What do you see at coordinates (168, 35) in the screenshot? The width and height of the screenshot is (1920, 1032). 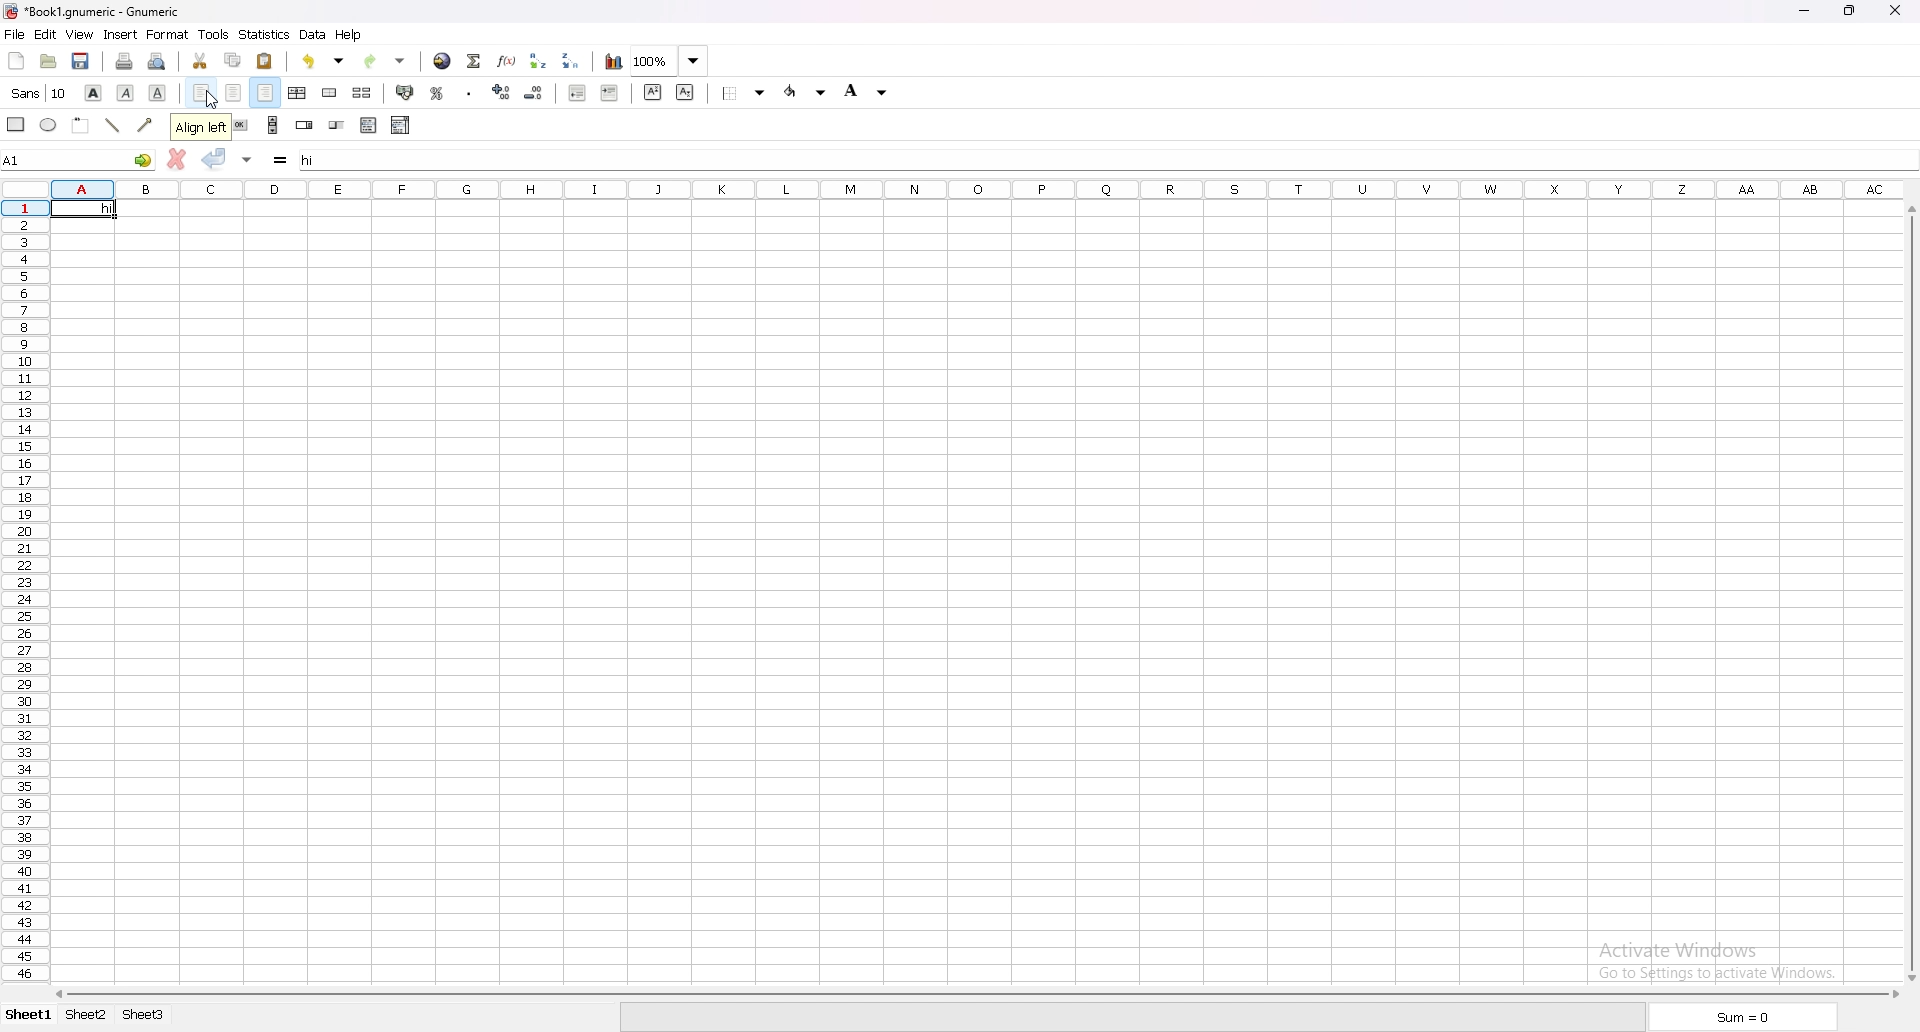 I see `format` at bounding box center [168, 35].